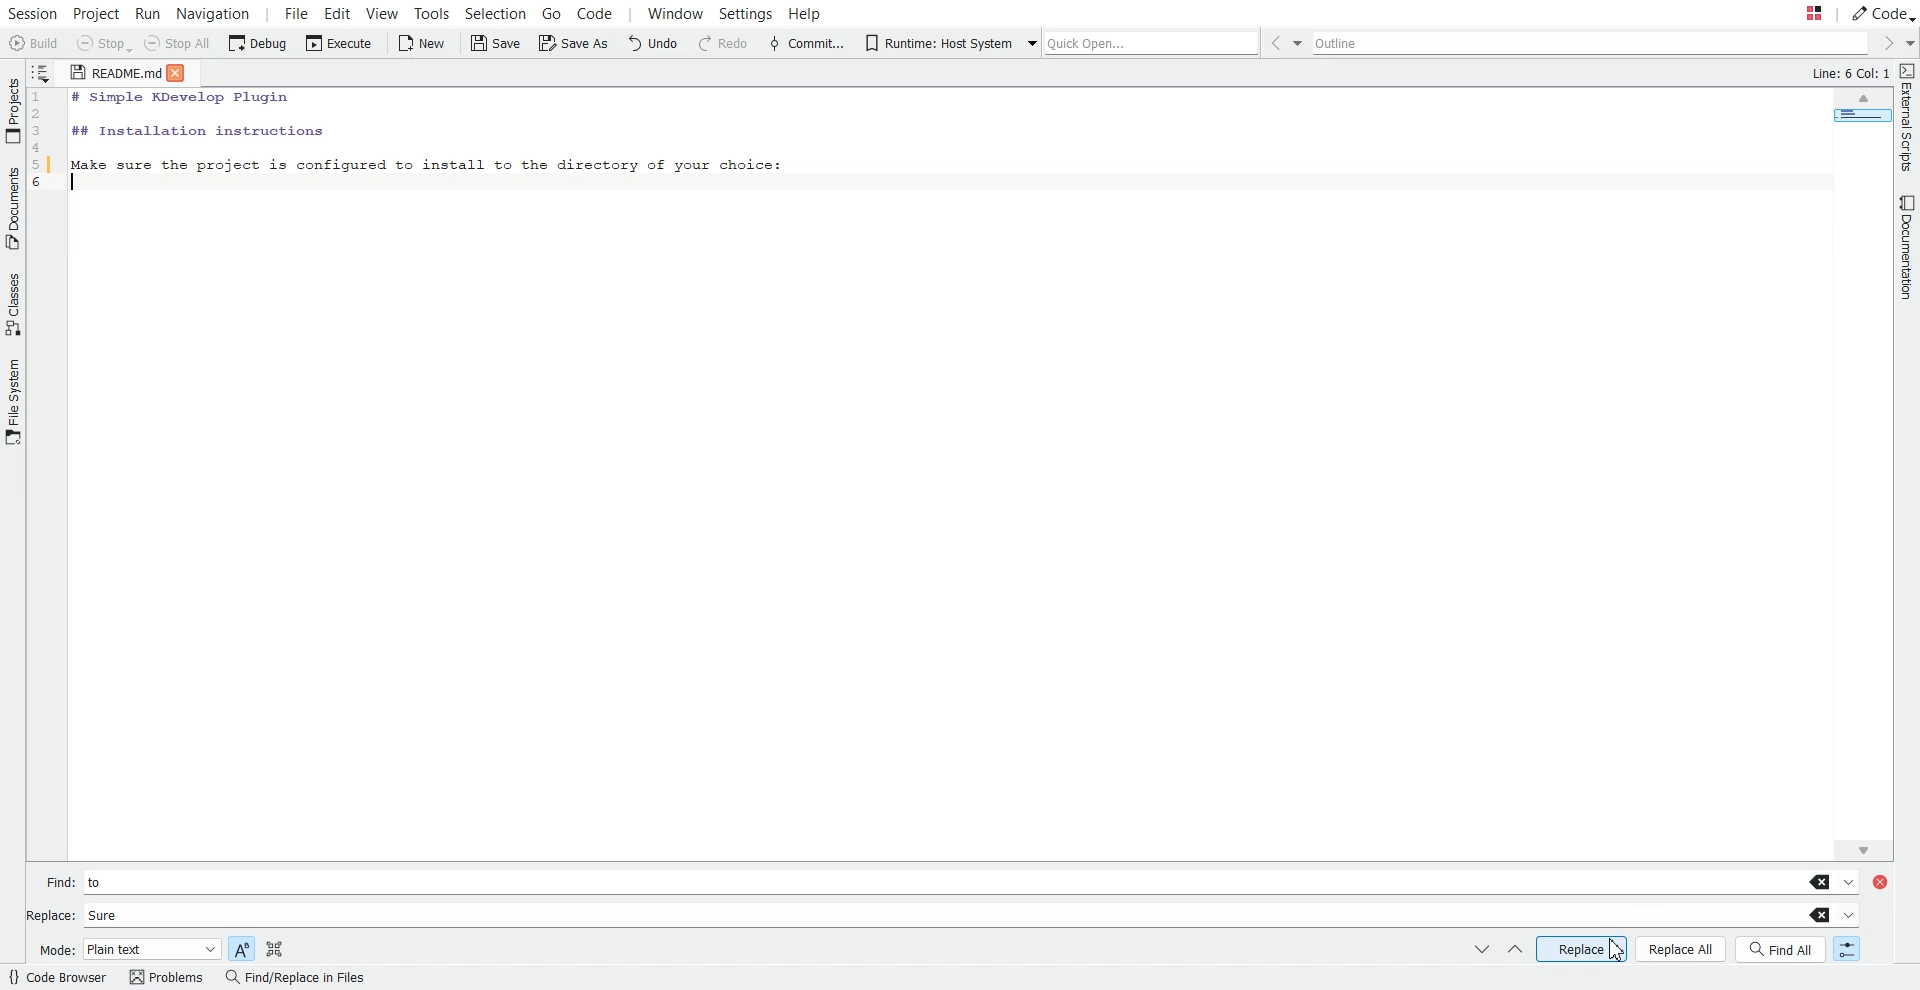 This screenshot has width=1920, height=990. I want to click on Page Overview, so click(1859, 119).